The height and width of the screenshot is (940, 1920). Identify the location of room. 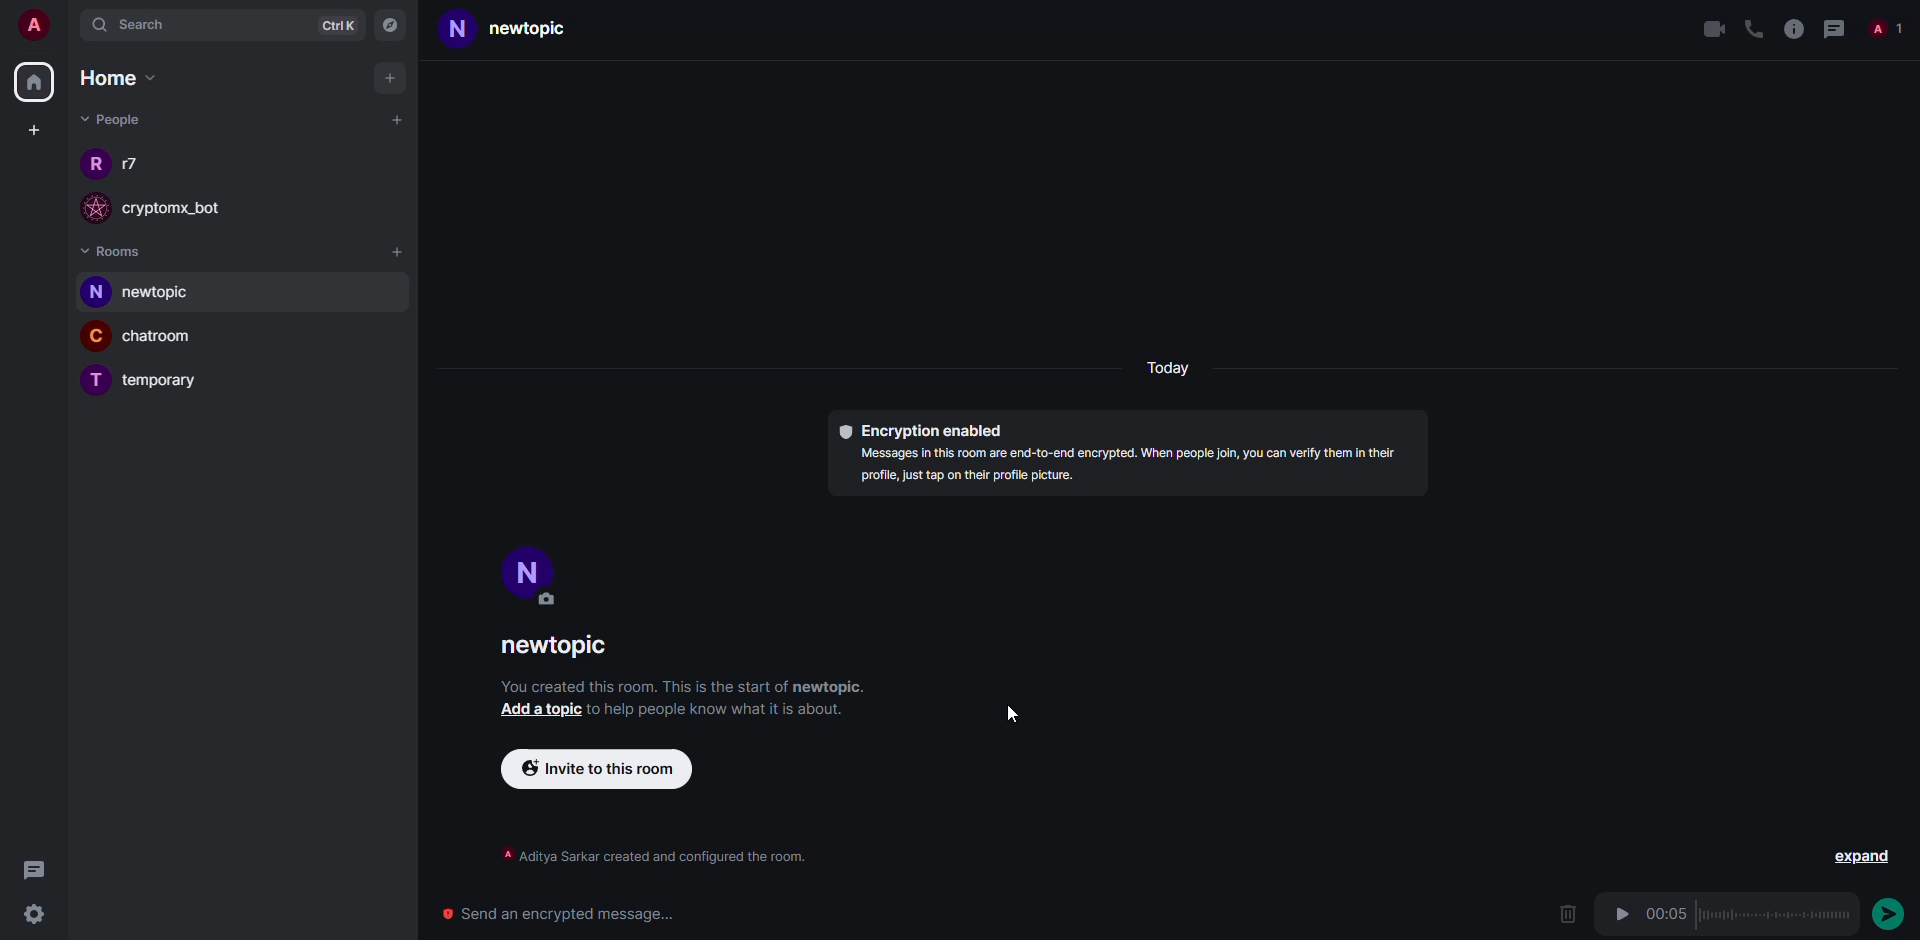
(166, 293).